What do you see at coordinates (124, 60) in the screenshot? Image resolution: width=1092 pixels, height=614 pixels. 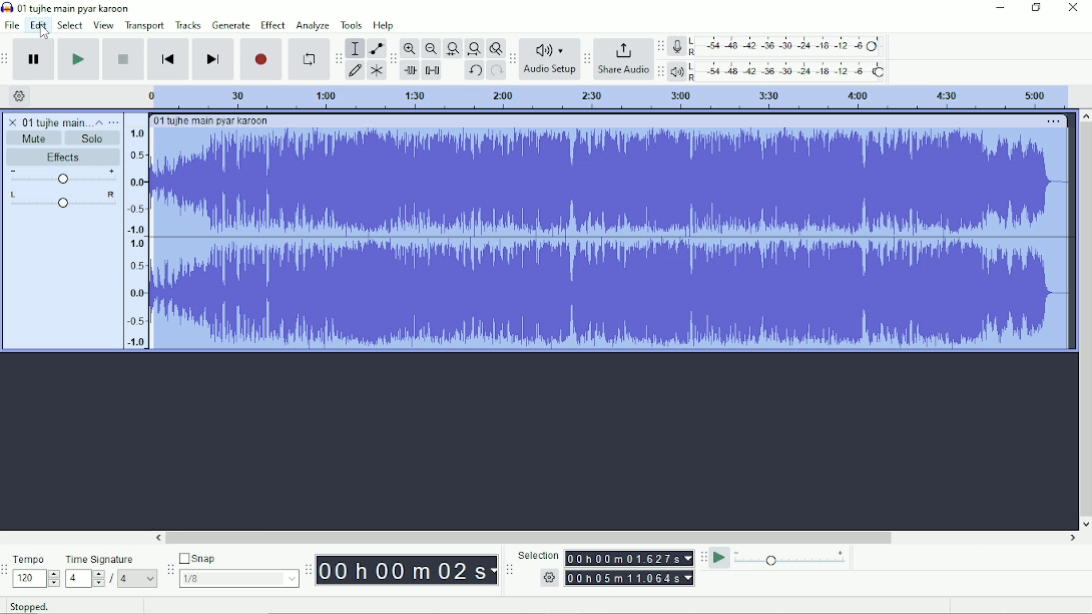 I see `Stop` at bounding box center [124, 60].